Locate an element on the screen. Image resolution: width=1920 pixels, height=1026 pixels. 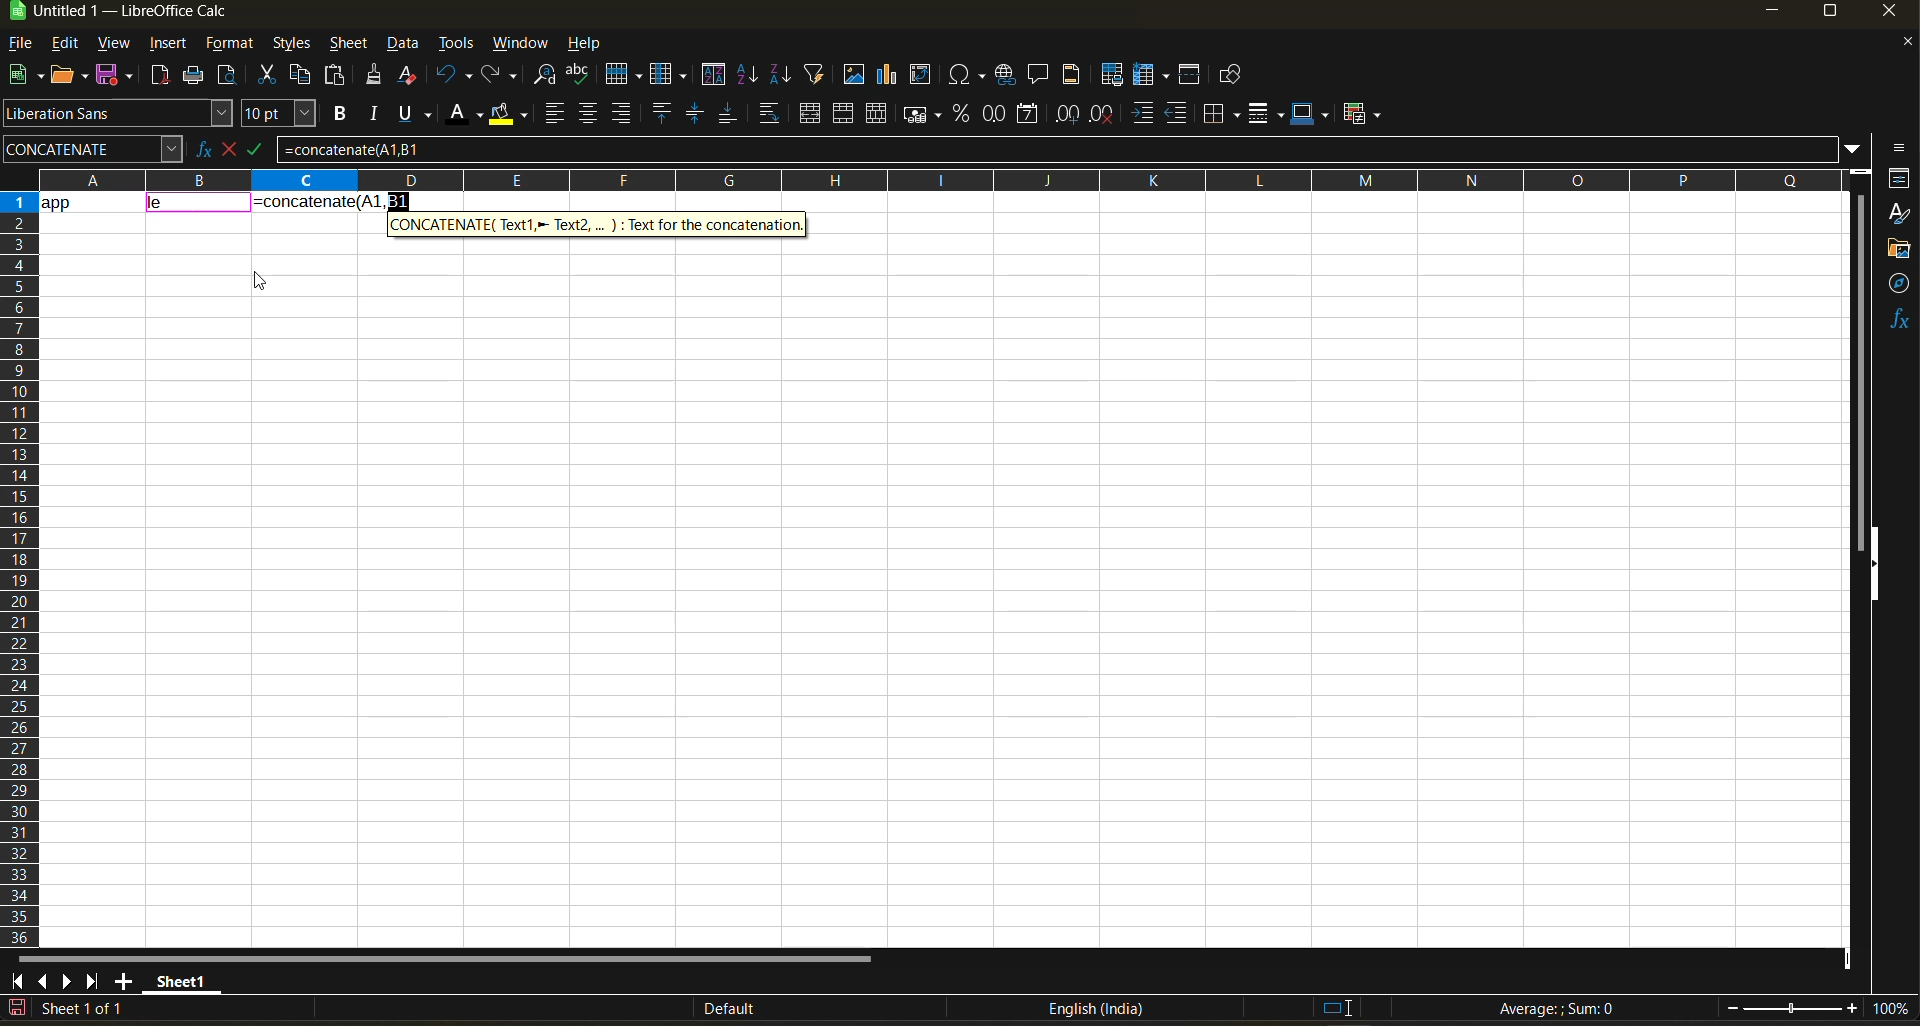
clear direct formatting is located at coordinates (411, 74).